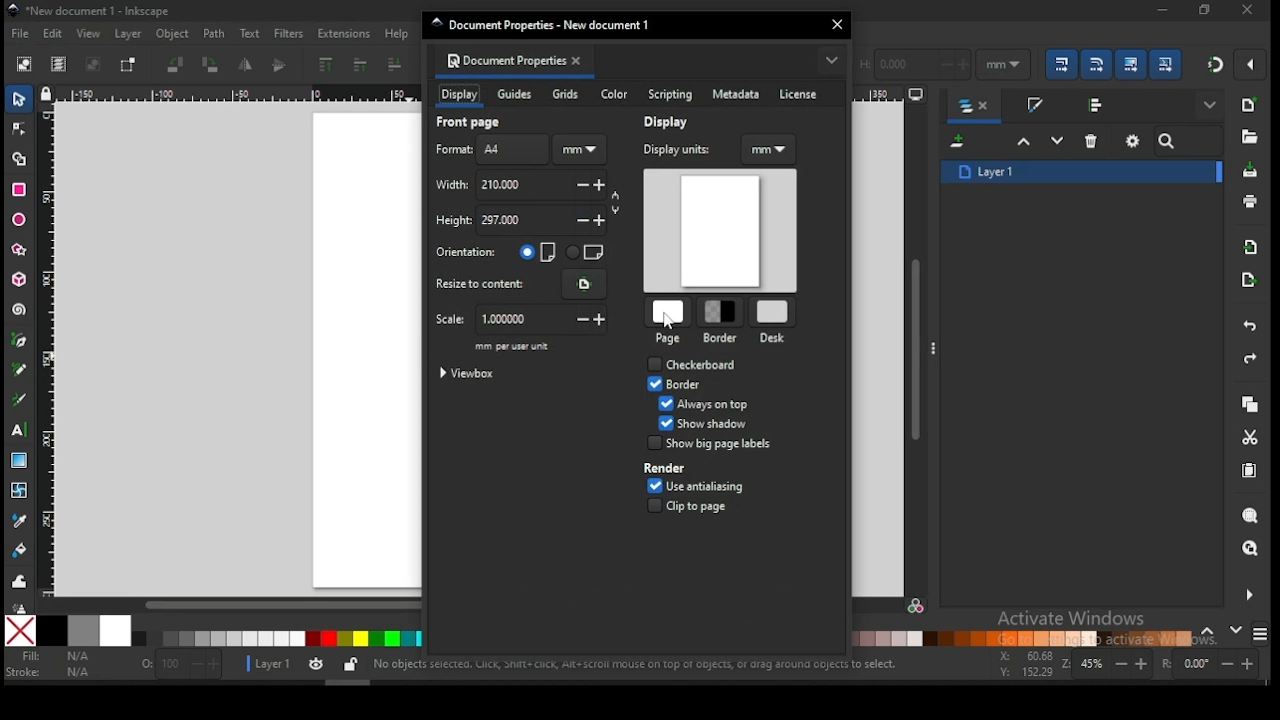  What do you see at coordinates (83, 631) in the screenshot?
I see `50% grey` at bounding box center [83, 631].